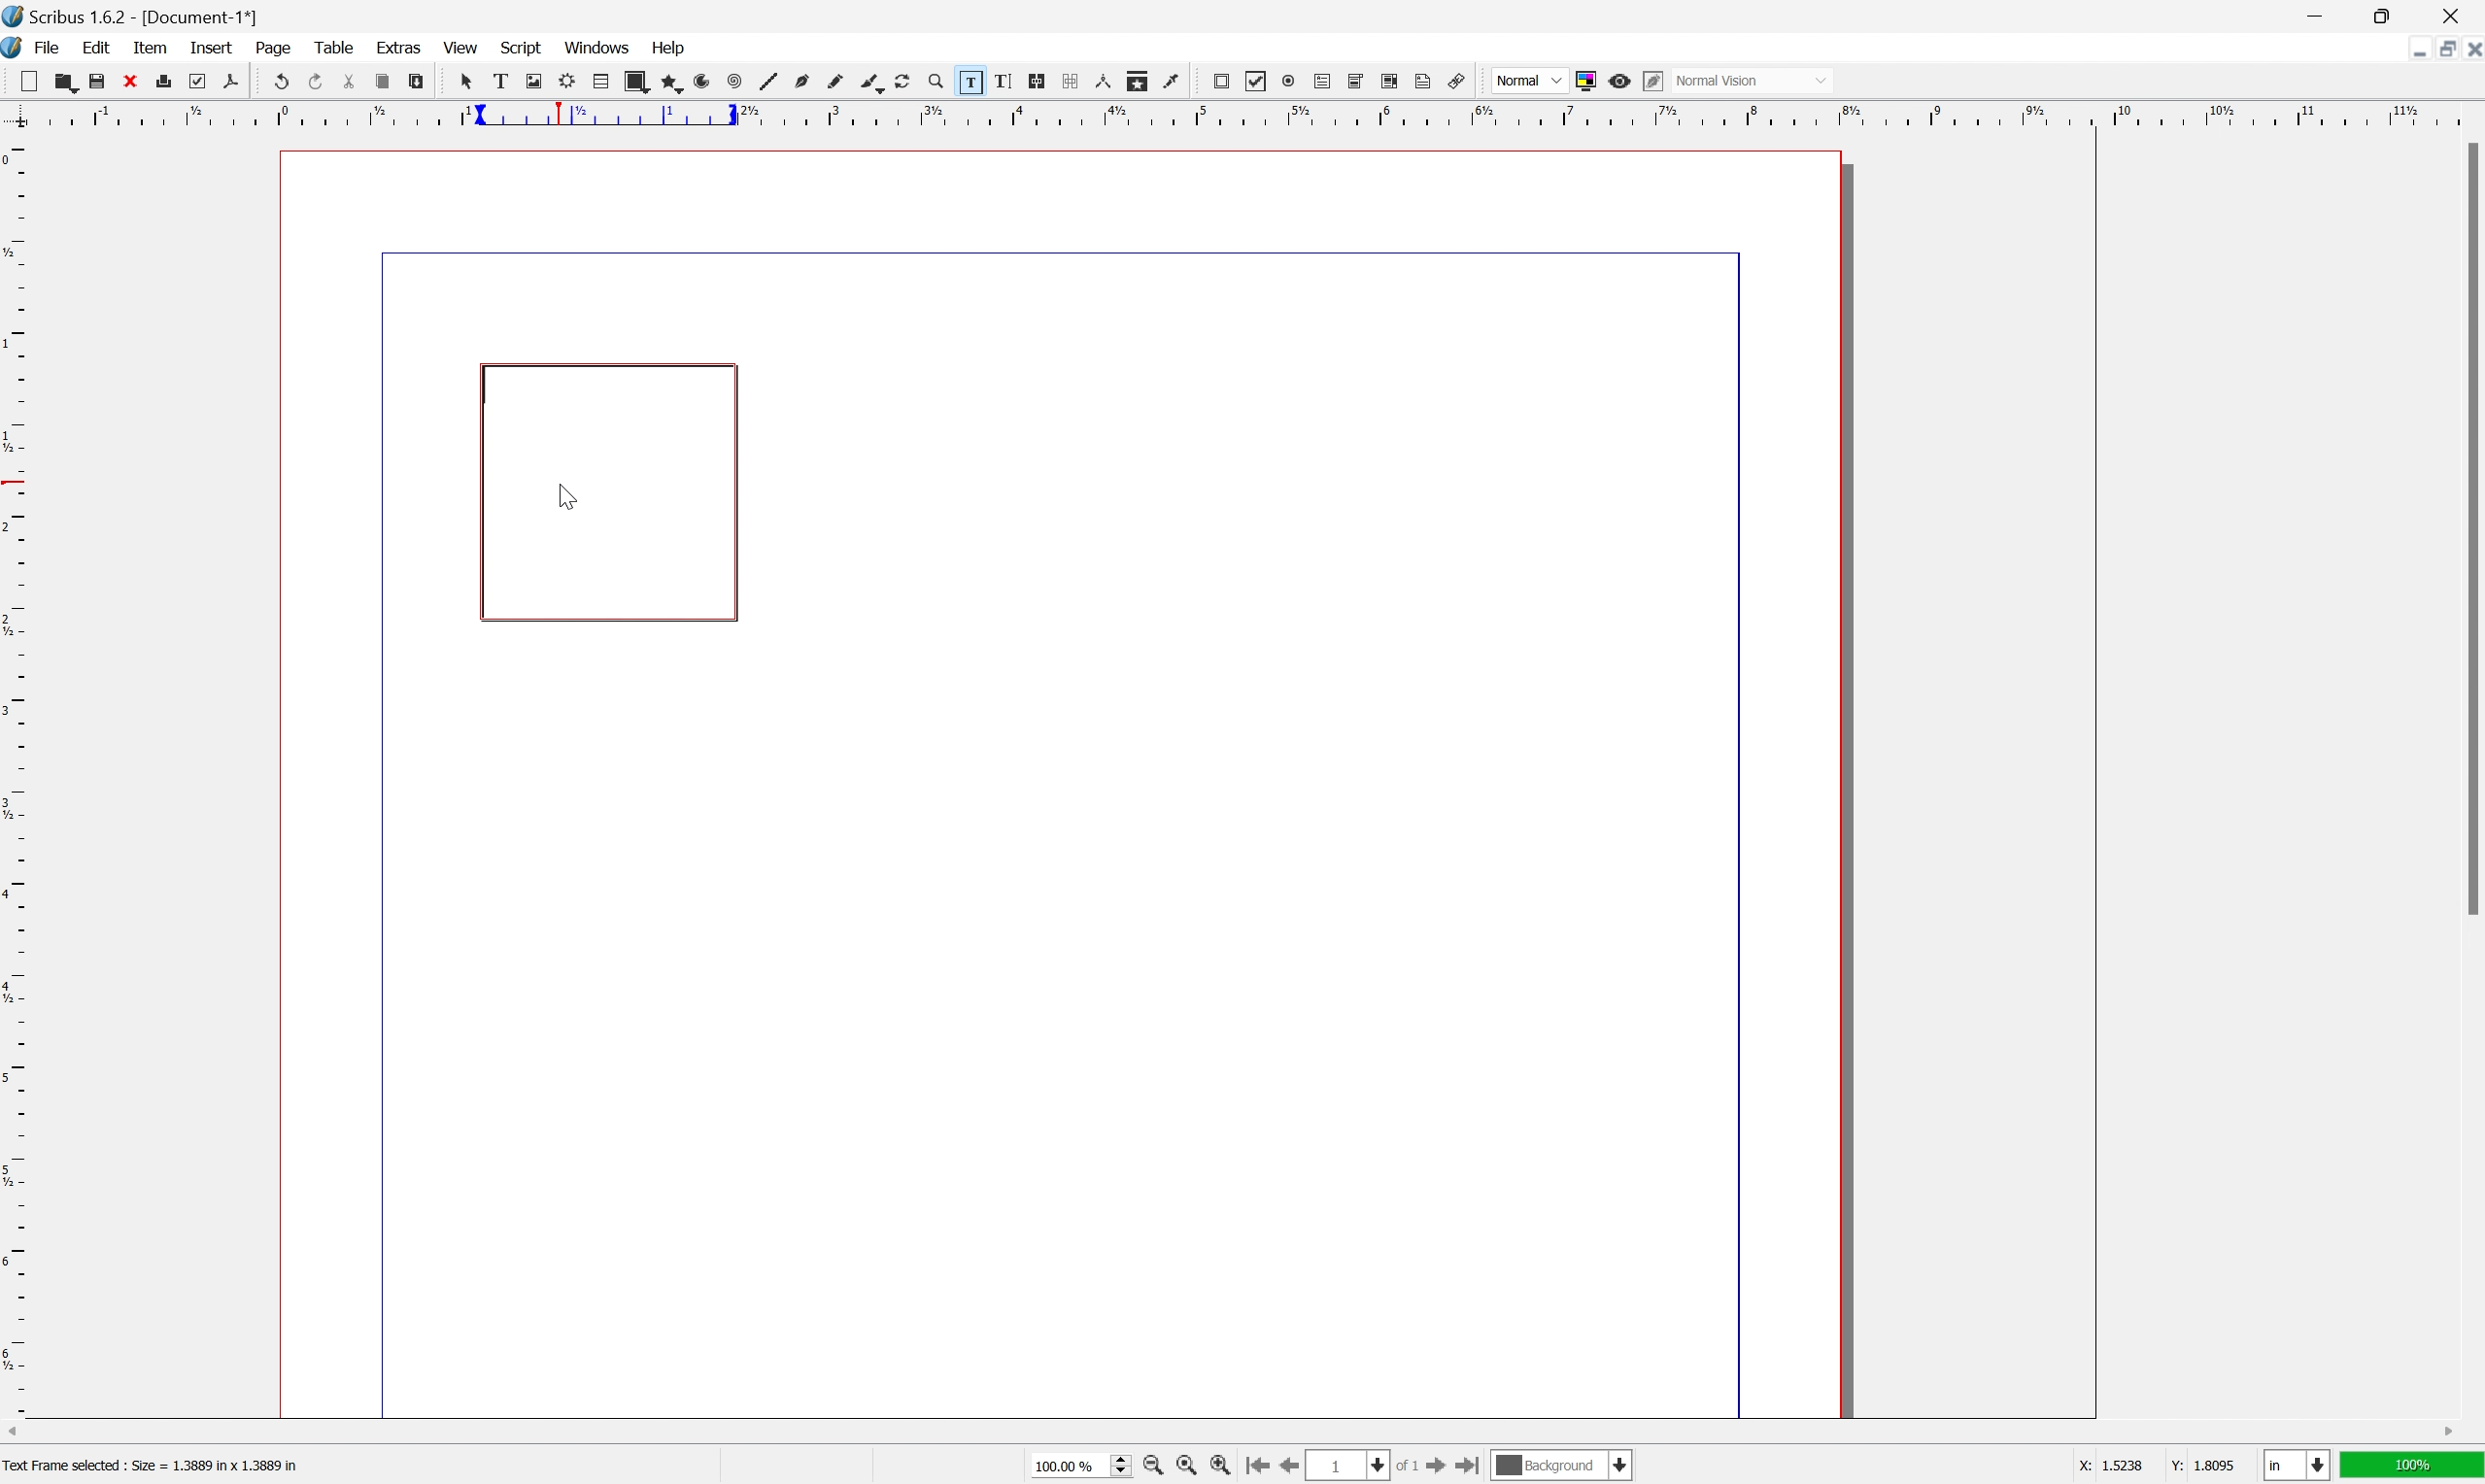 This screenshot has height=1484, width=2485. What do you see at coordinates (1288, 81) in the screenshot?
I see `pdf radio button` at bounding box center [1288, 81].